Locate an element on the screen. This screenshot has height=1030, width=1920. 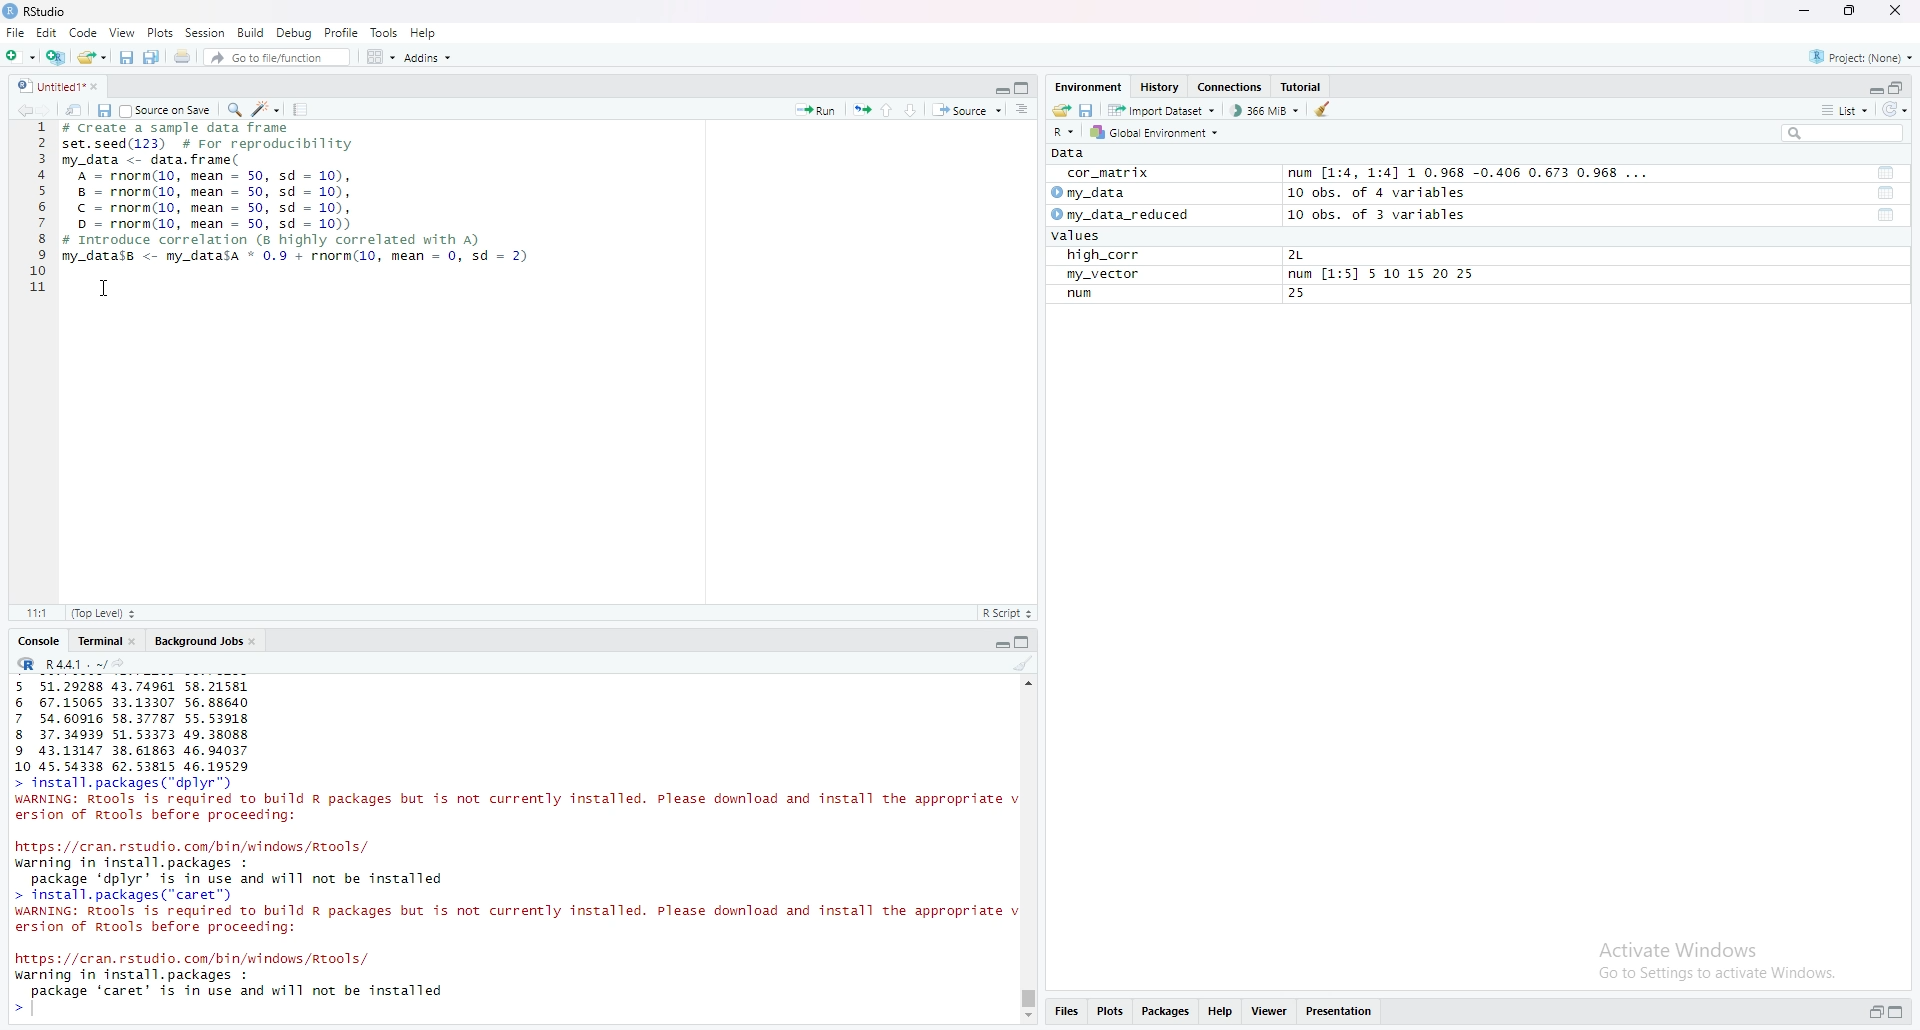
Help is located at coordinates (425, 33).